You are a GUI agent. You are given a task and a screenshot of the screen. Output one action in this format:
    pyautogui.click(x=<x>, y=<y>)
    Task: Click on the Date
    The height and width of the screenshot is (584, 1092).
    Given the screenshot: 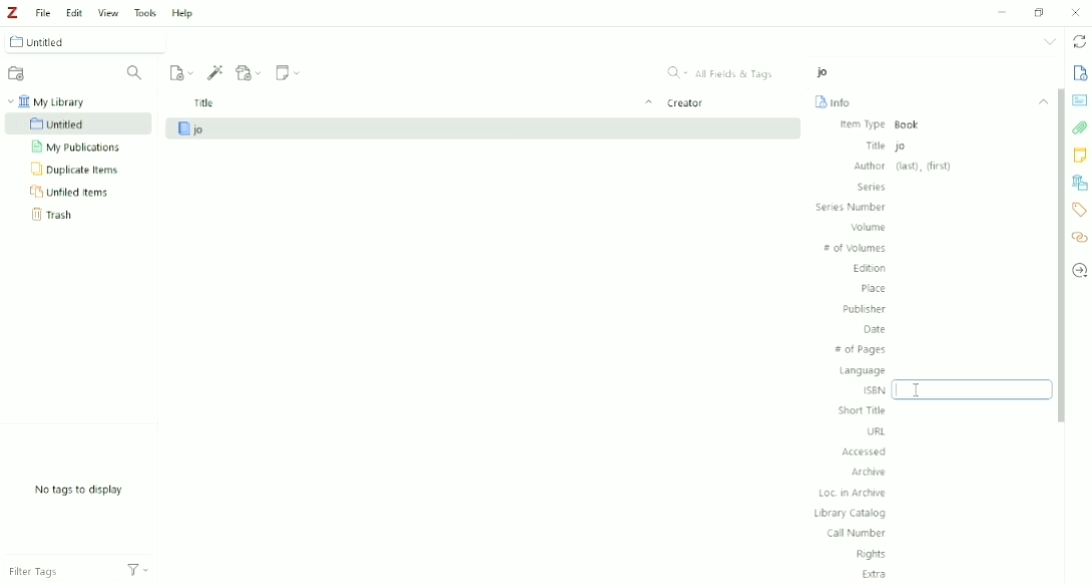 What is the action you would take?
    pyautogui.click(x=872, y=329)
    